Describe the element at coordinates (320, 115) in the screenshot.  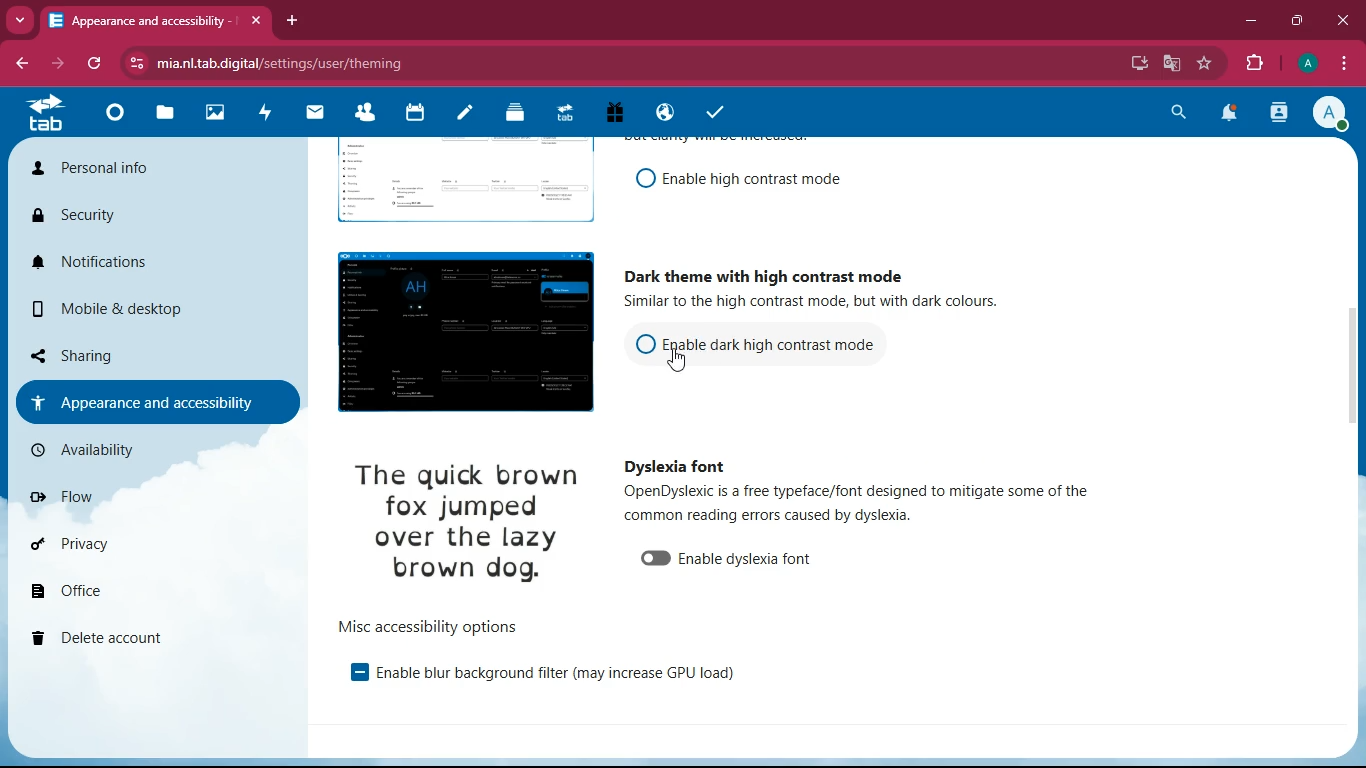
I see `mail` at that location.